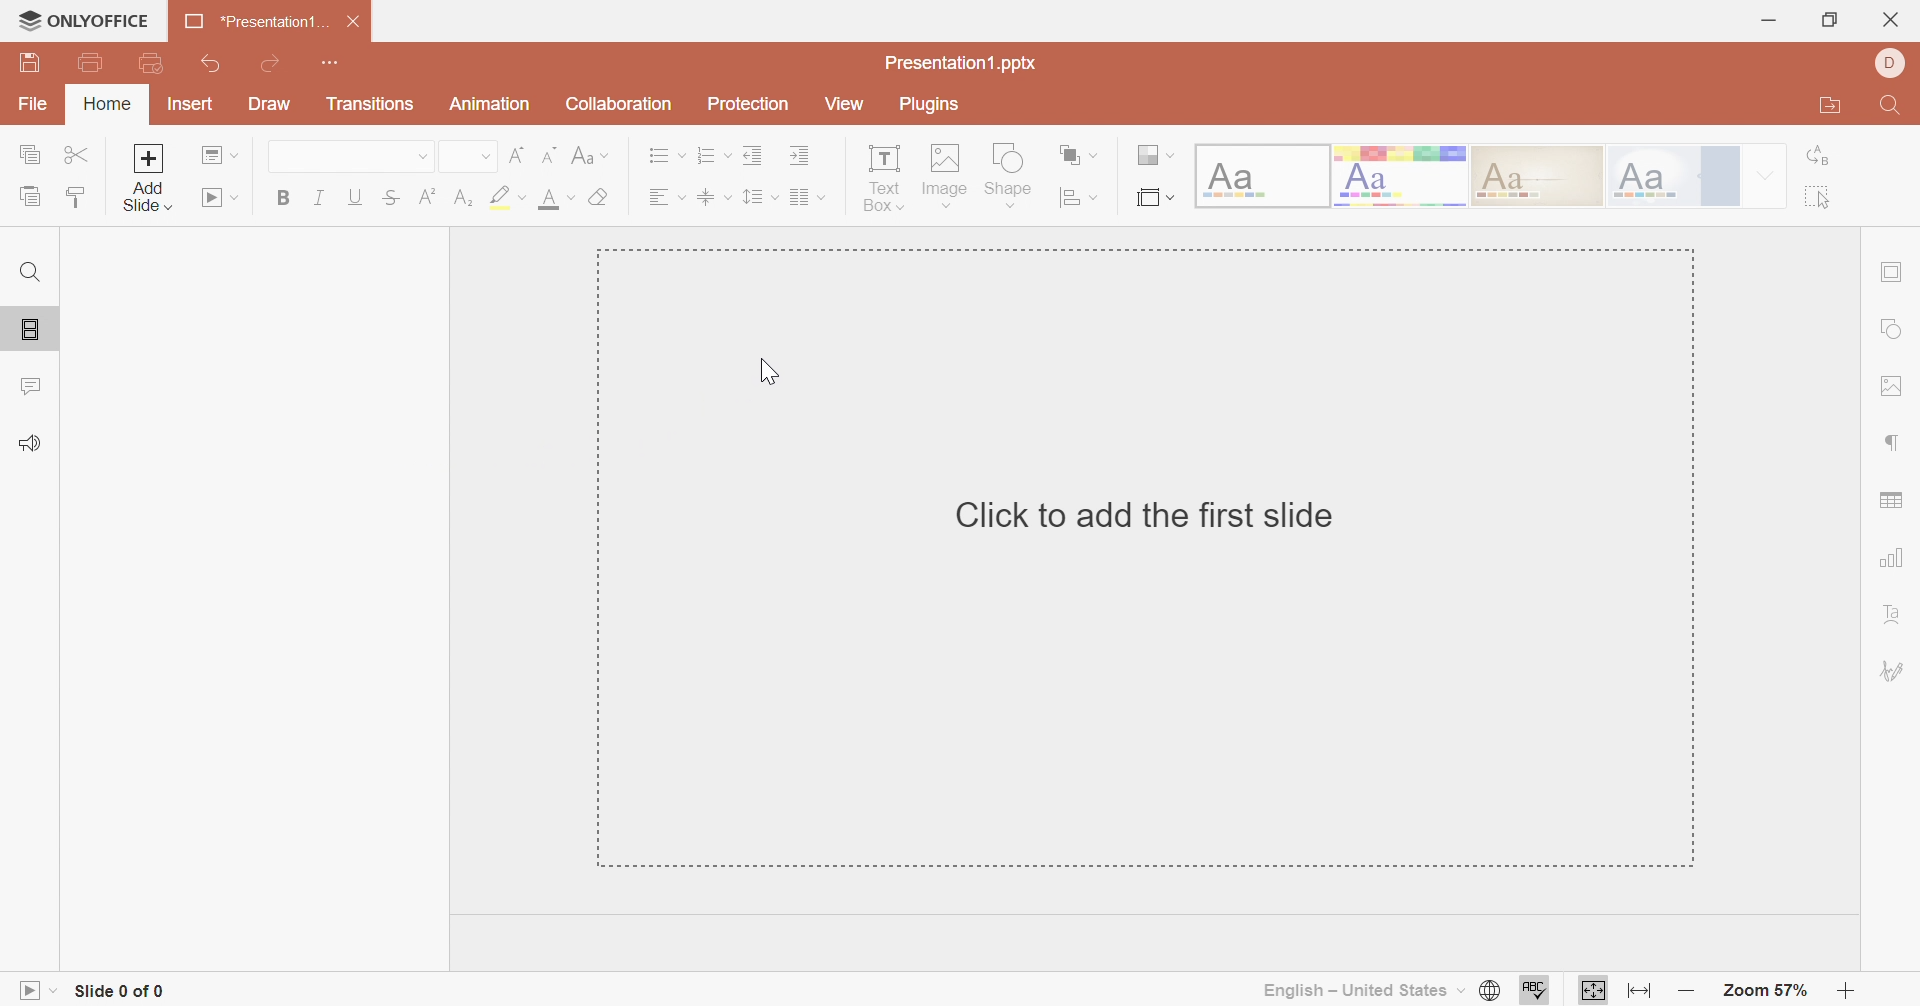  I want to click on Change color theme, so click(1146, 154).